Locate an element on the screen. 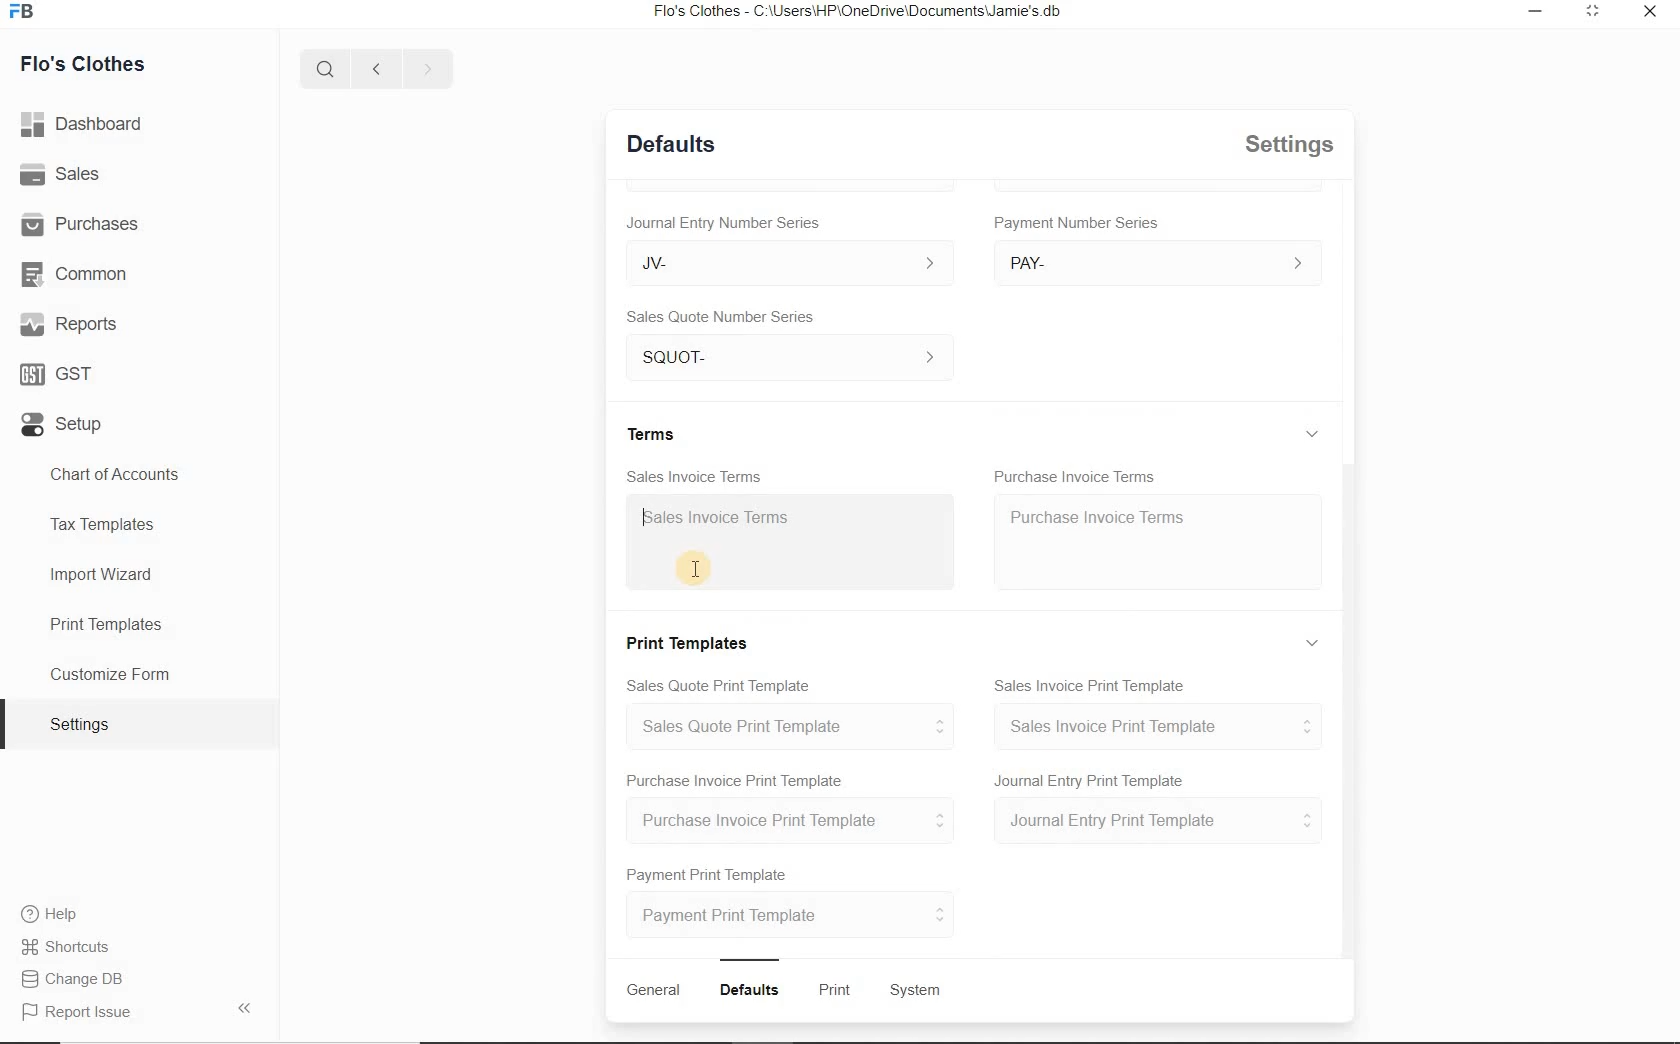 This screenshot has height=1044, width=1680. Purchase Invoice Terms is located at coordinates (1074, 474).